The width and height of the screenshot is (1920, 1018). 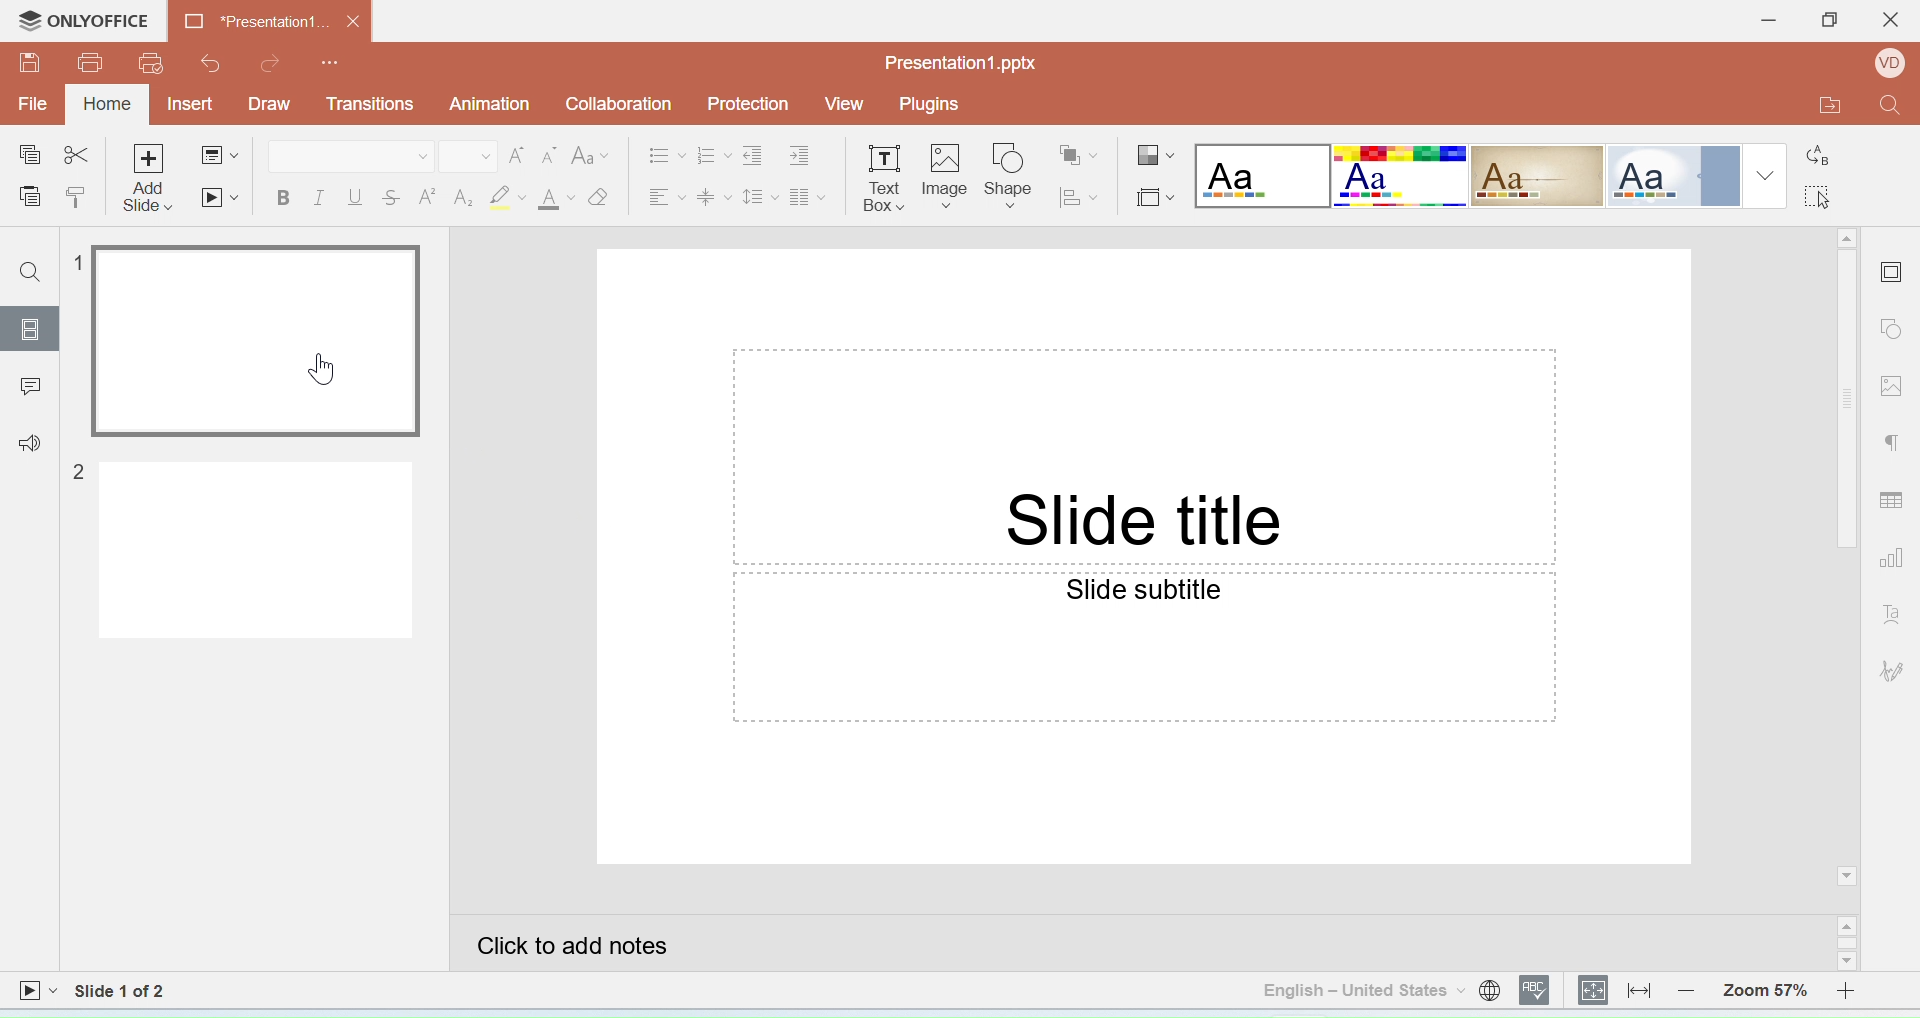 What do you see at coordinates (428, 195) in the screenshot?
I see `Superscript` at bounding box center [428, 195].